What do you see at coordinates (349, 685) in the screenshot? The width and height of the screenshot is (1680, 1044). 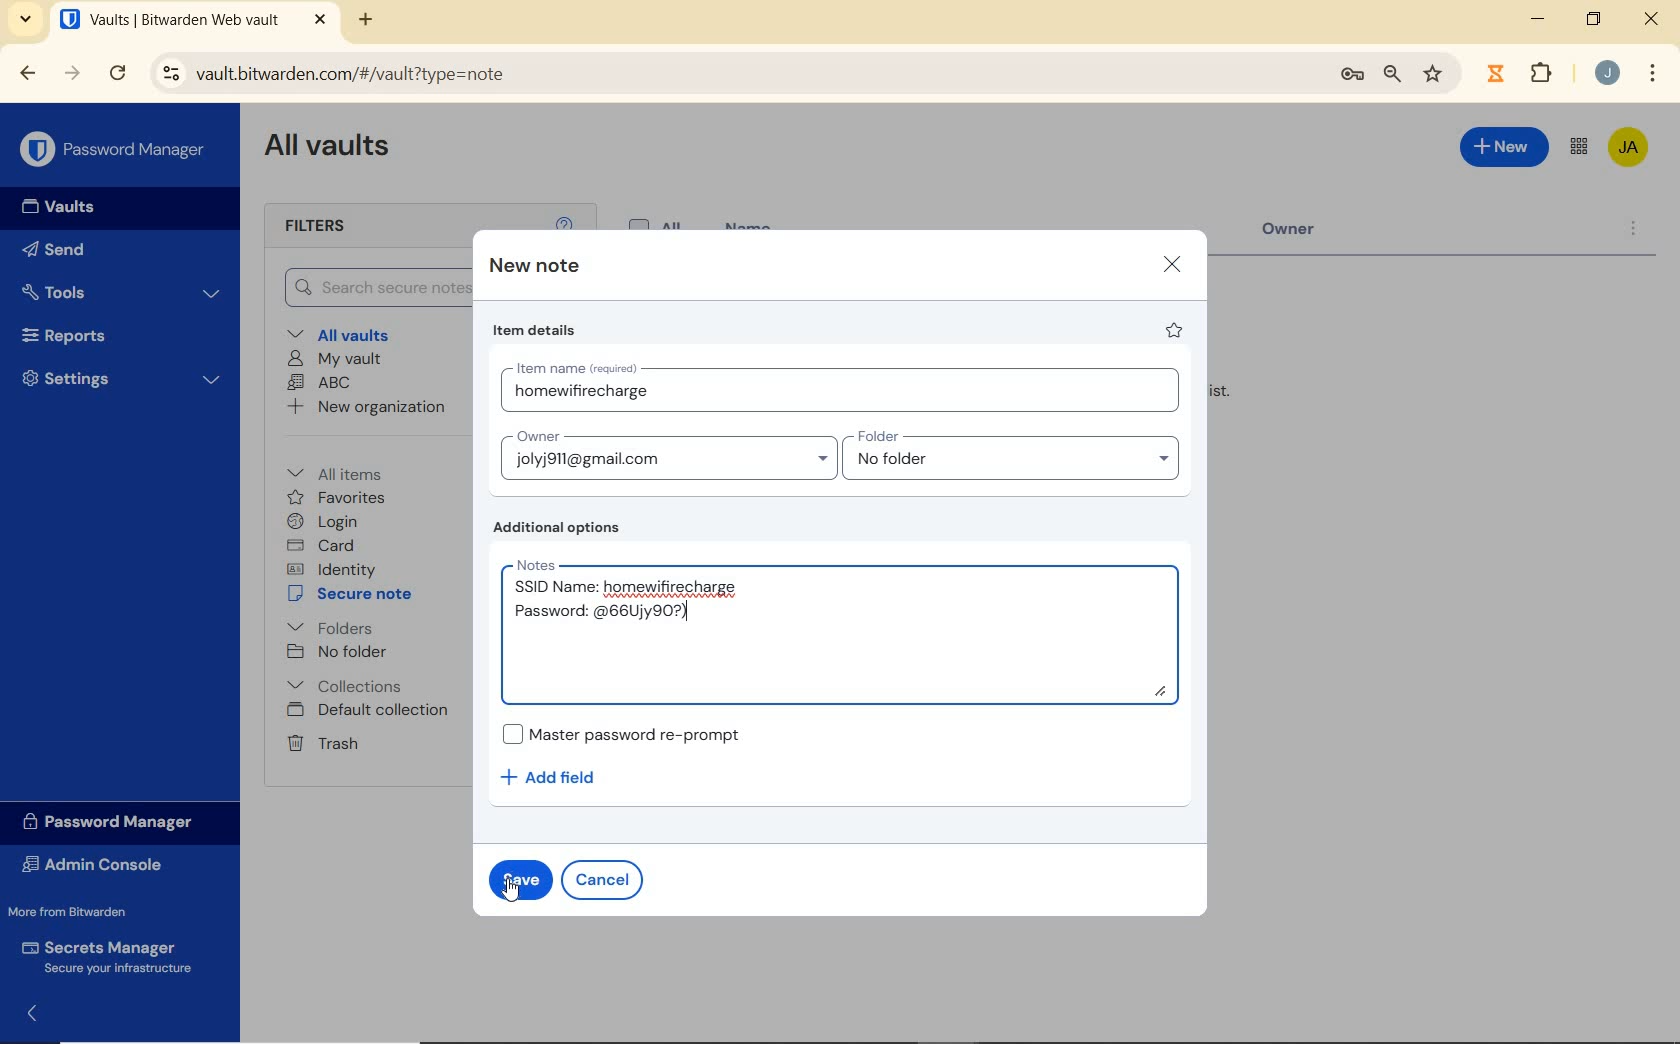 I see `Collections` at bounding box center [349, 685].